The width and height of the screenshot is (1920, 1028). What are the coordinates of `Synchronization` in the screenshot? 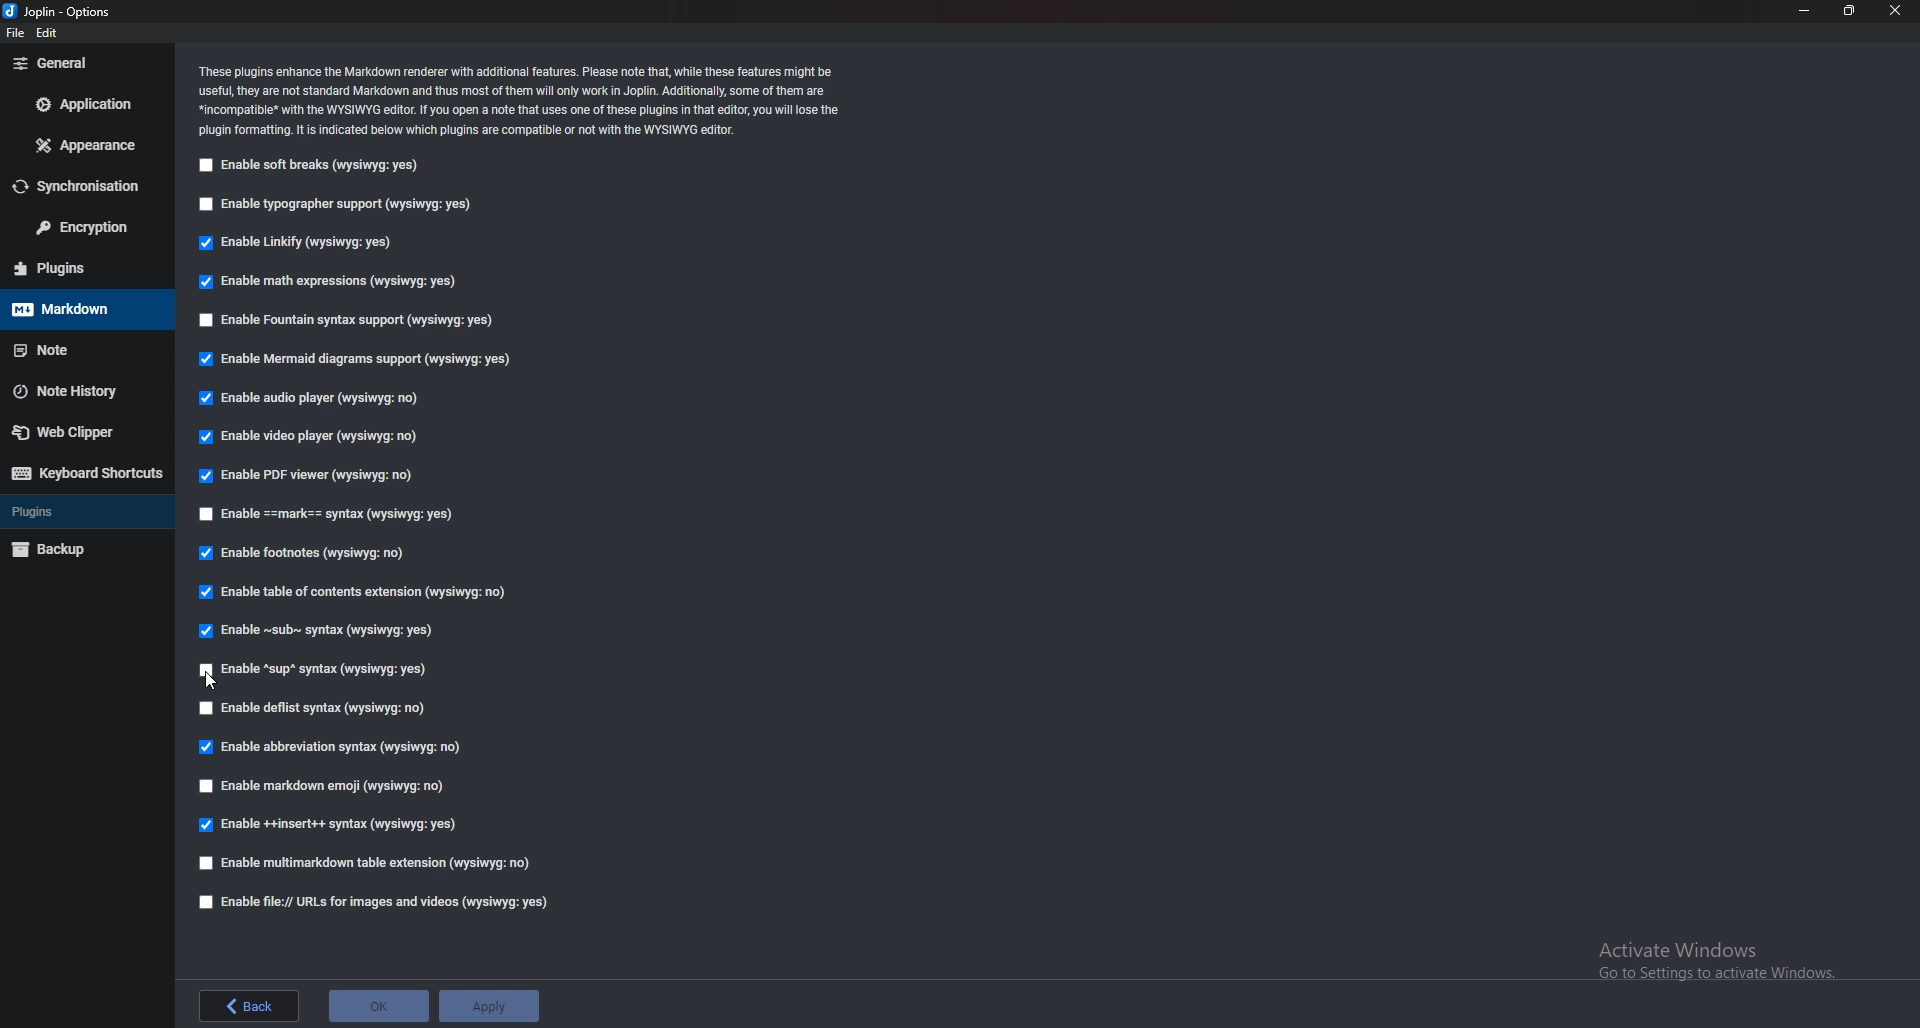 It's located at (84, 185).